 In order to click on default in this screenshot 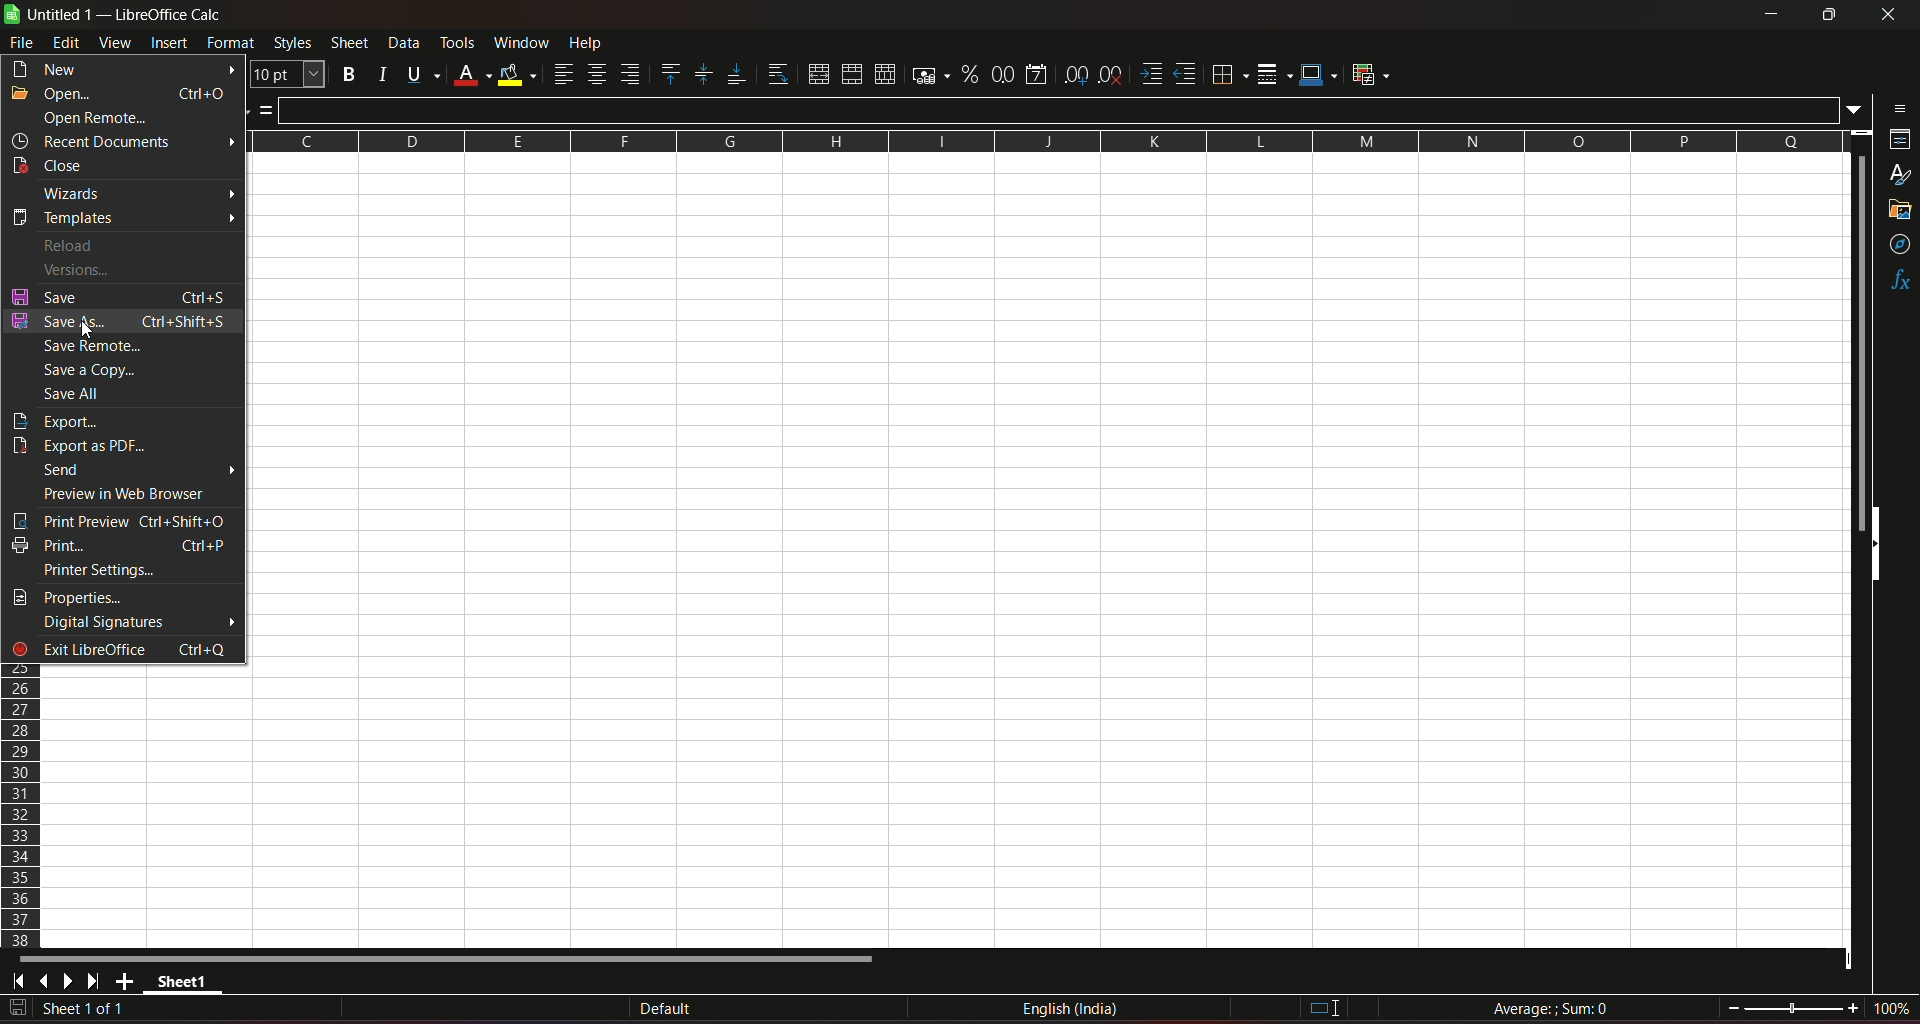, I will do `click(665, 1008)`.